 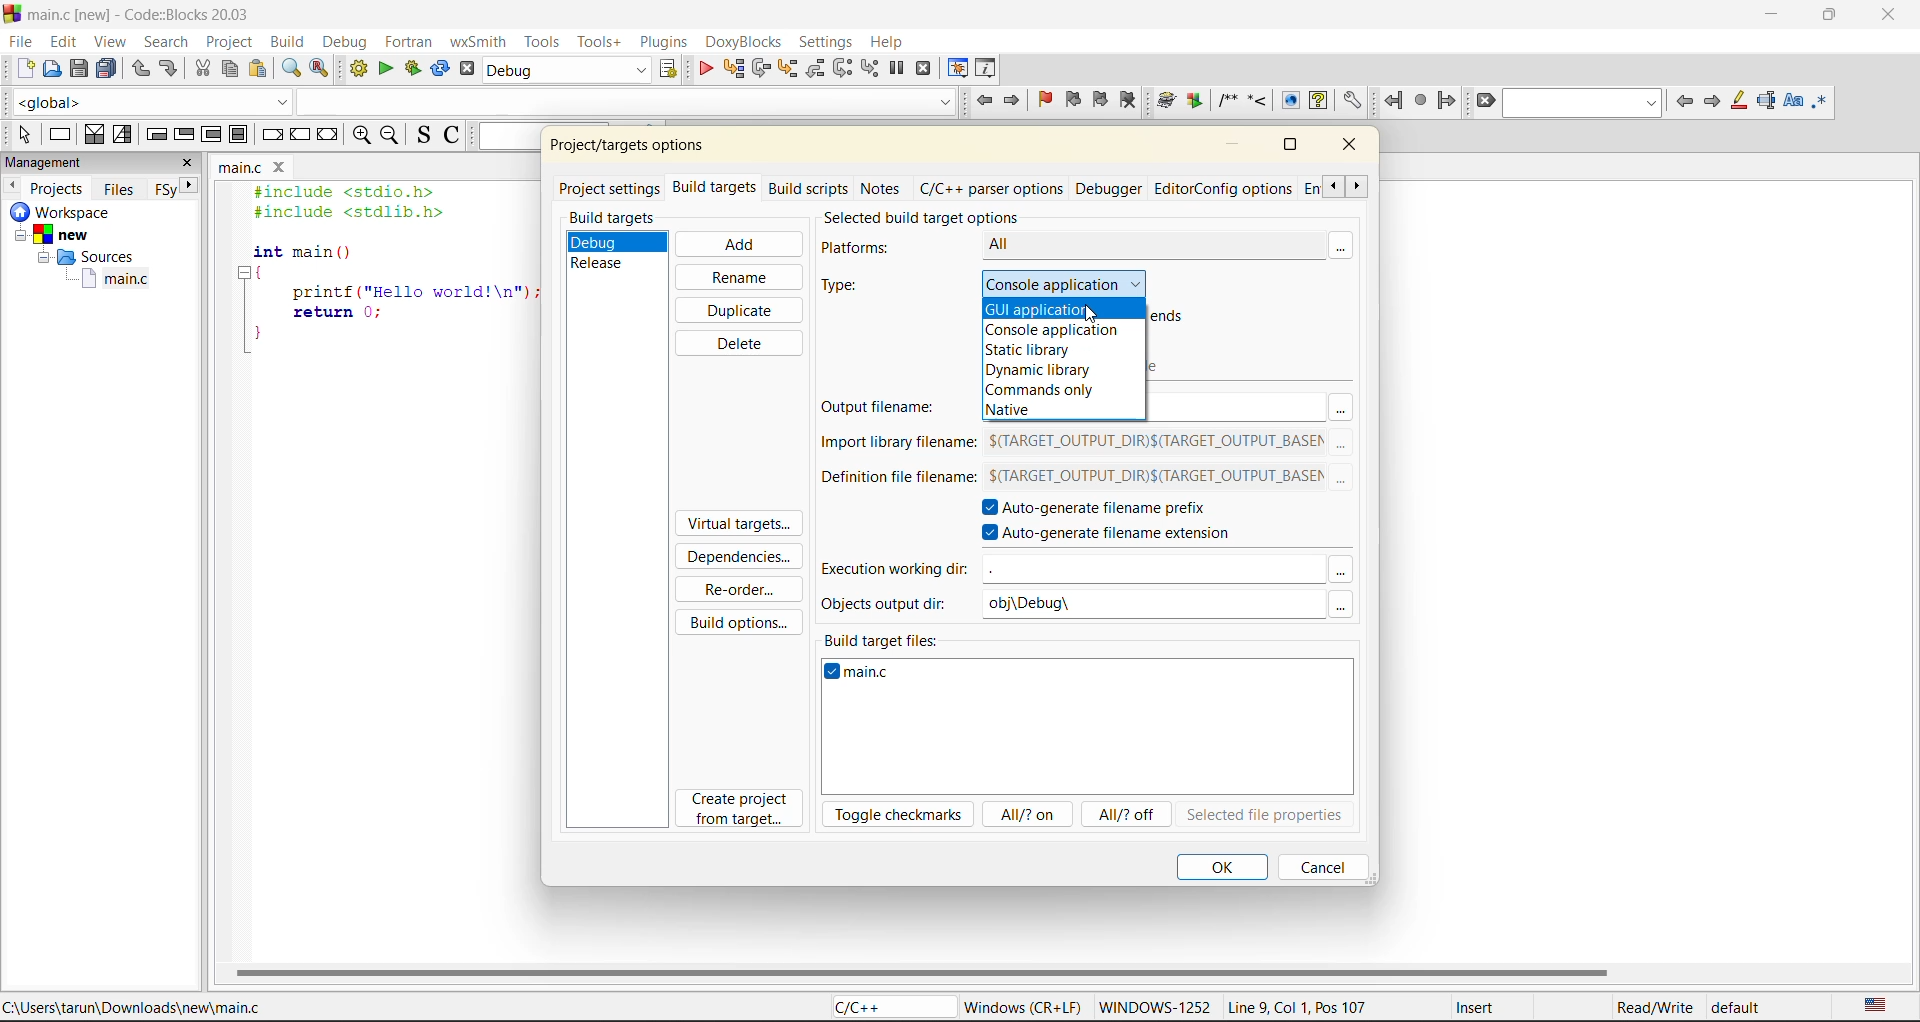 What do you see at coordinates (414, 68) in the screenshot?
I see `build and run` at bounding box center [414, 68].